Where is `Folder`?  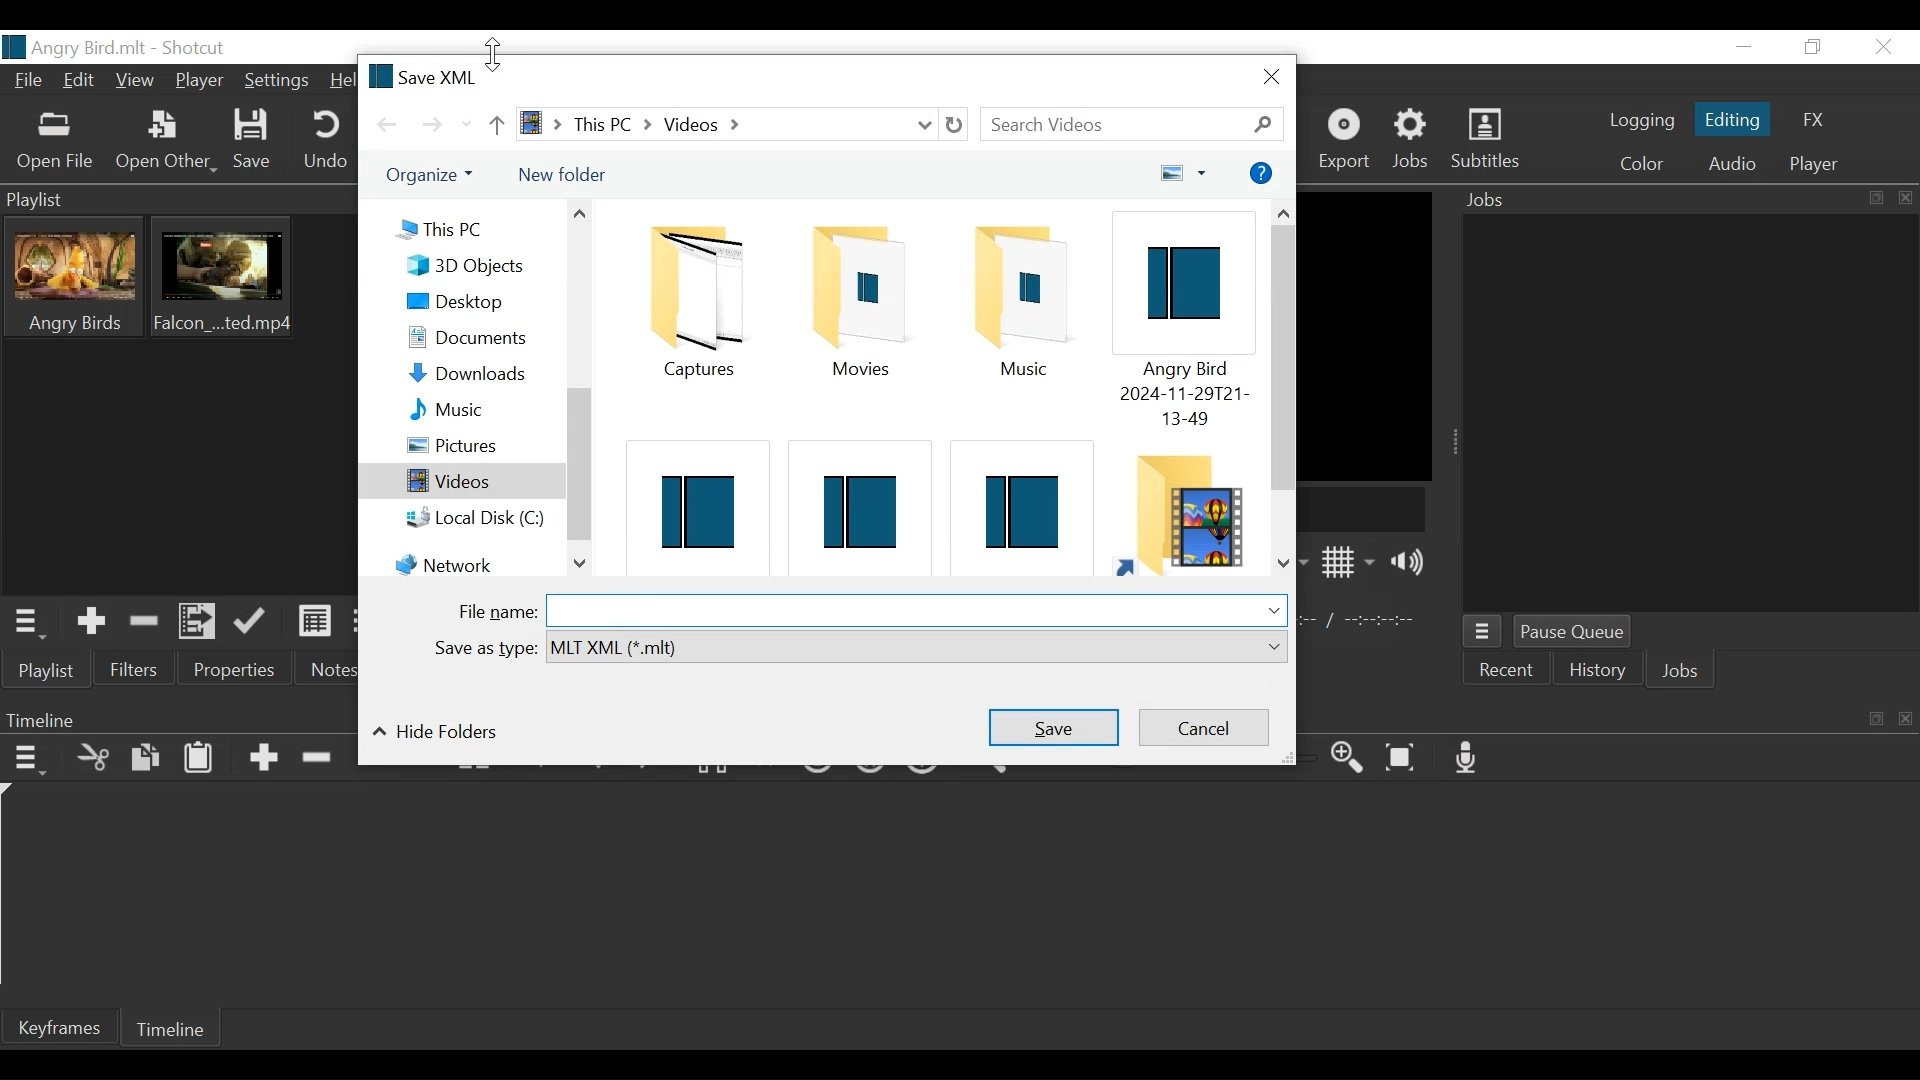 Folder is located at coordinates (691, 301).